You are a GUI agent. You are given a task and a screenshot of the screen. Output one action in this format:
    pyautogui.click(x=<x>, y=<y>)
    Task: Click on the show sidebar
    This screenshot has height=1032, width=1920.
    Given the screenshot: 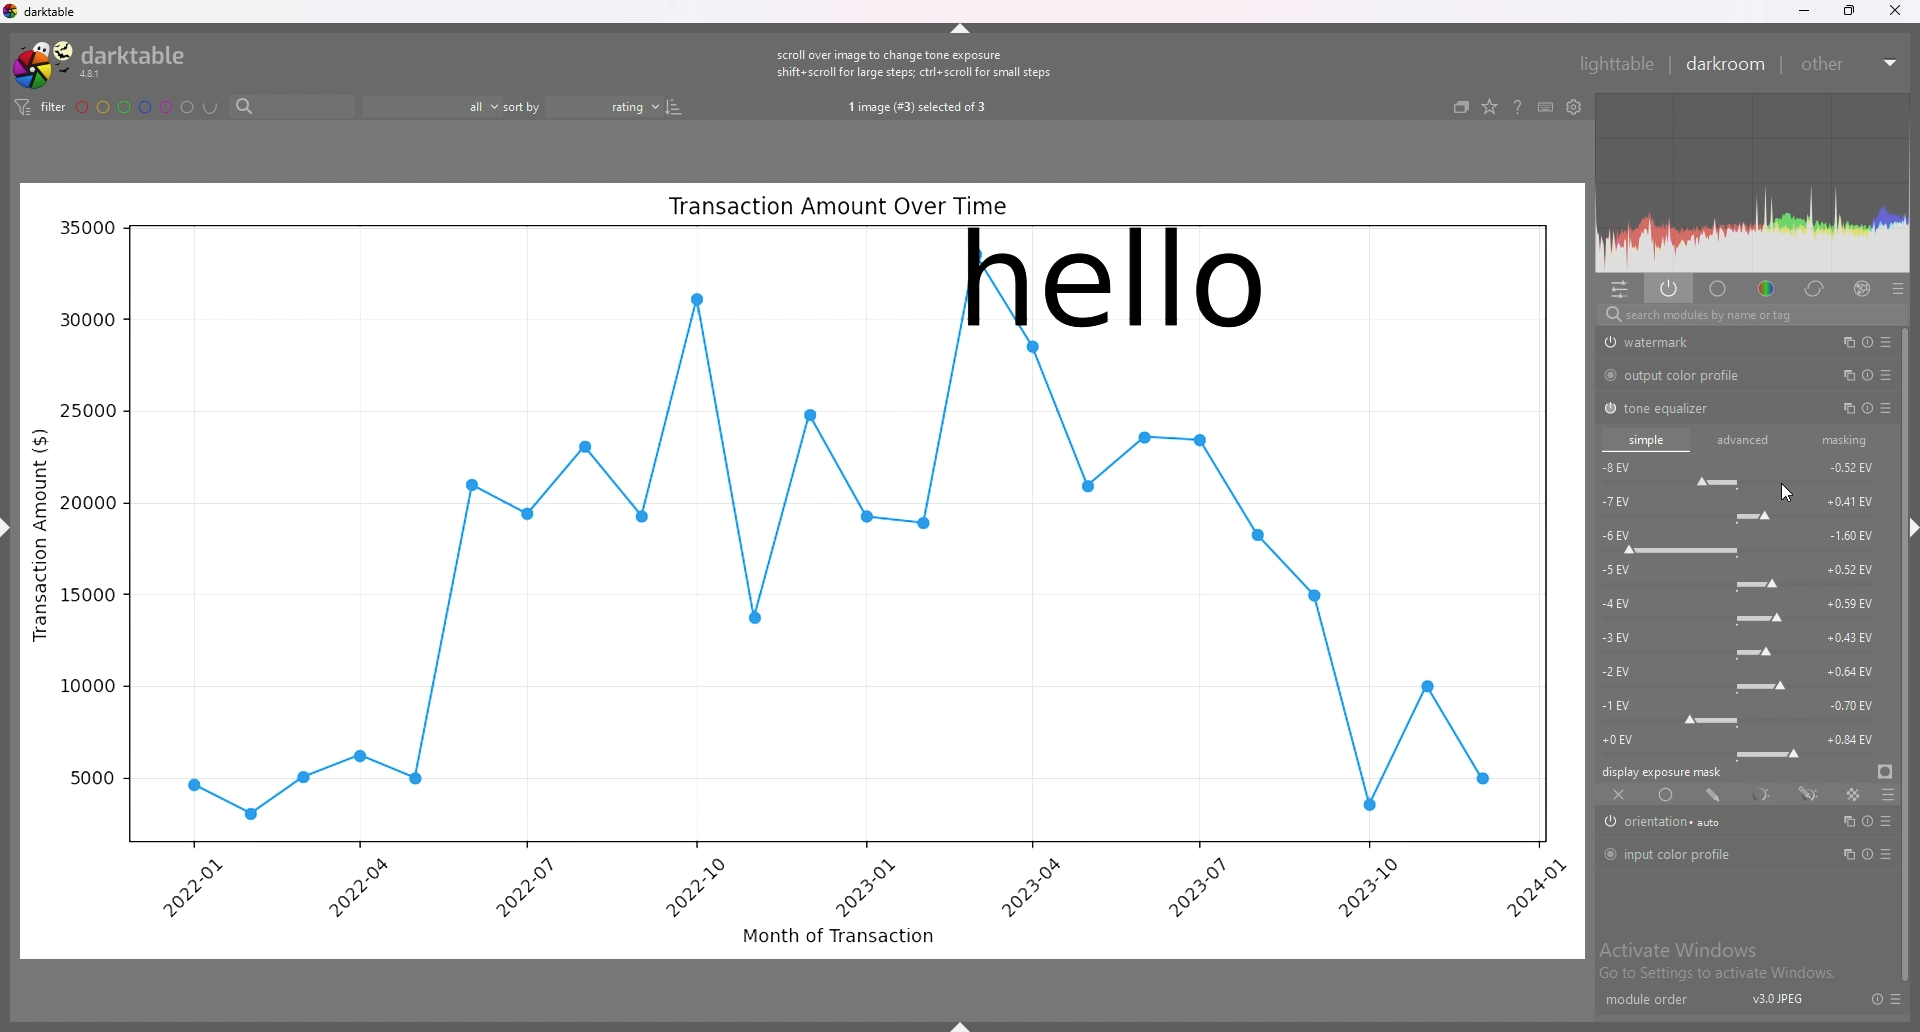 What is the action you would take?
    pyautogui.click(x=963, y=1025)
    